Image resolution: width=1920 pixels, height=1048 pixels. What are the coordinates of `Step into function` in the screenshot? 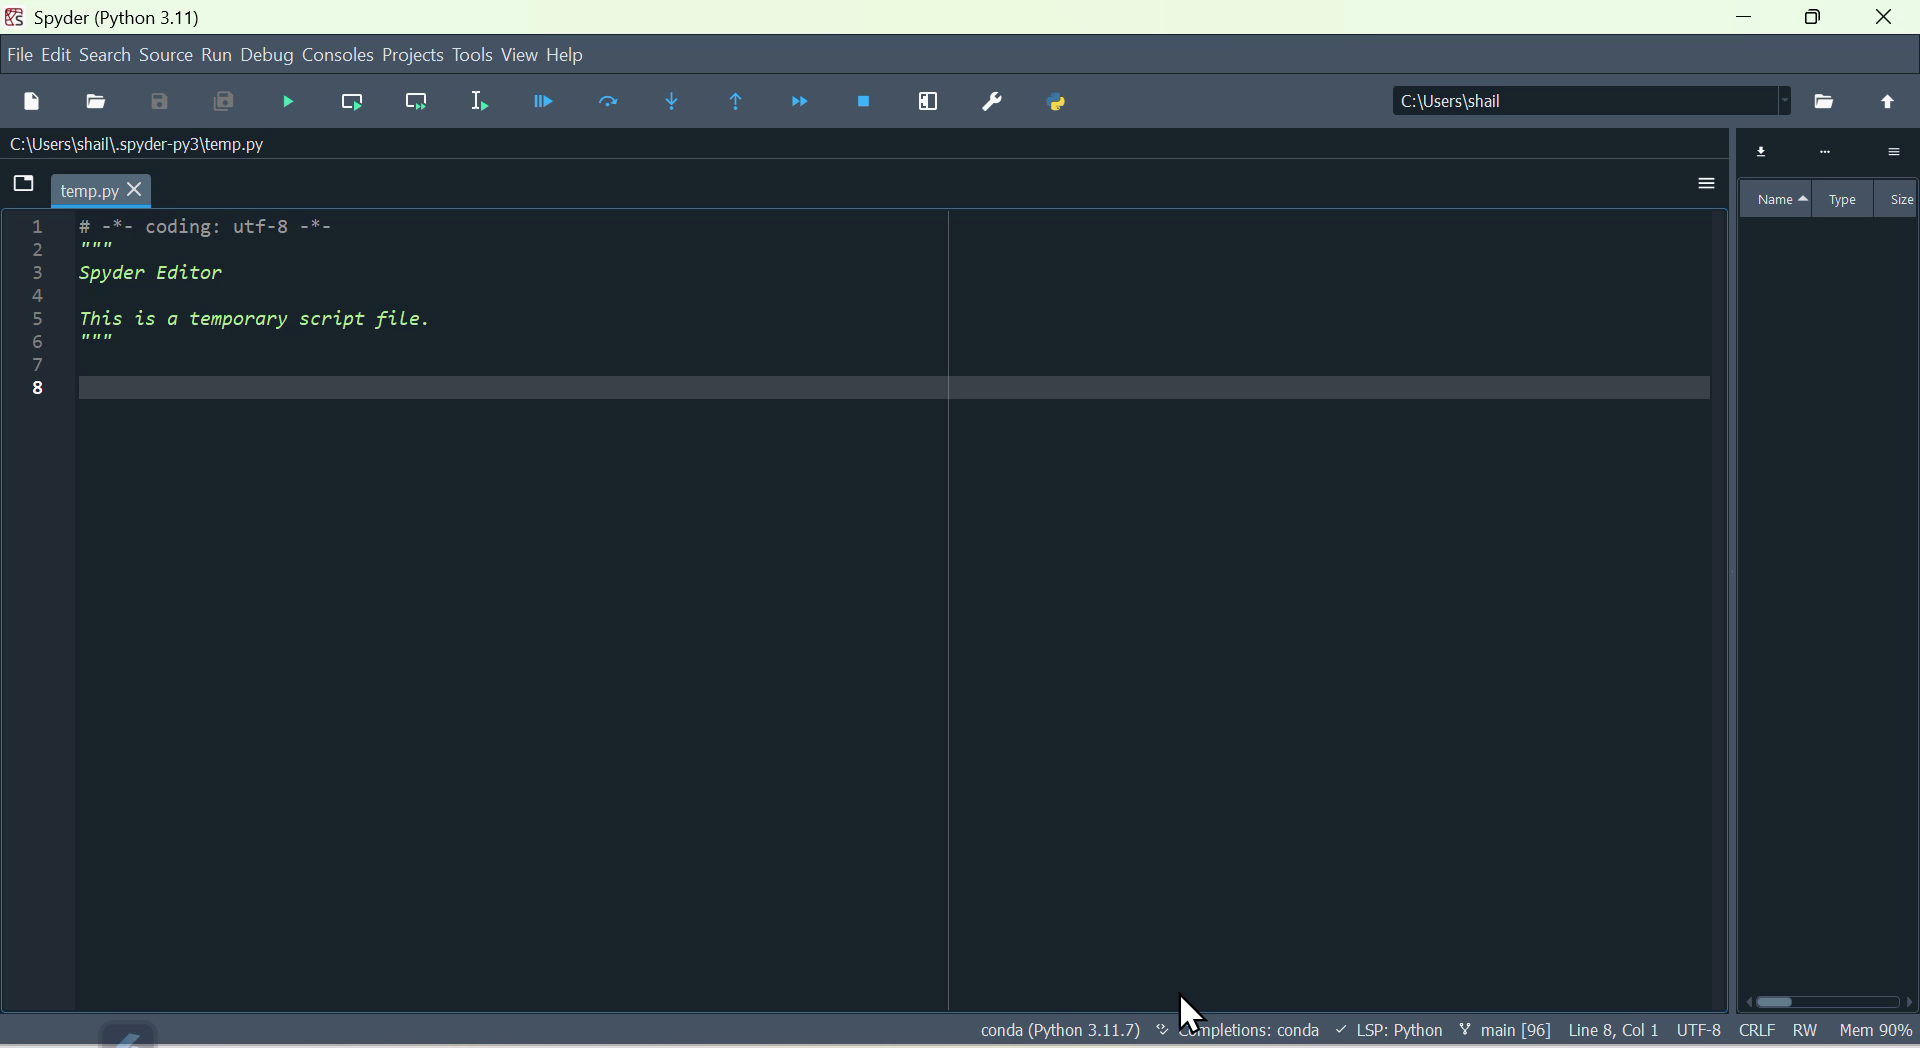 It's located at (667, 97).